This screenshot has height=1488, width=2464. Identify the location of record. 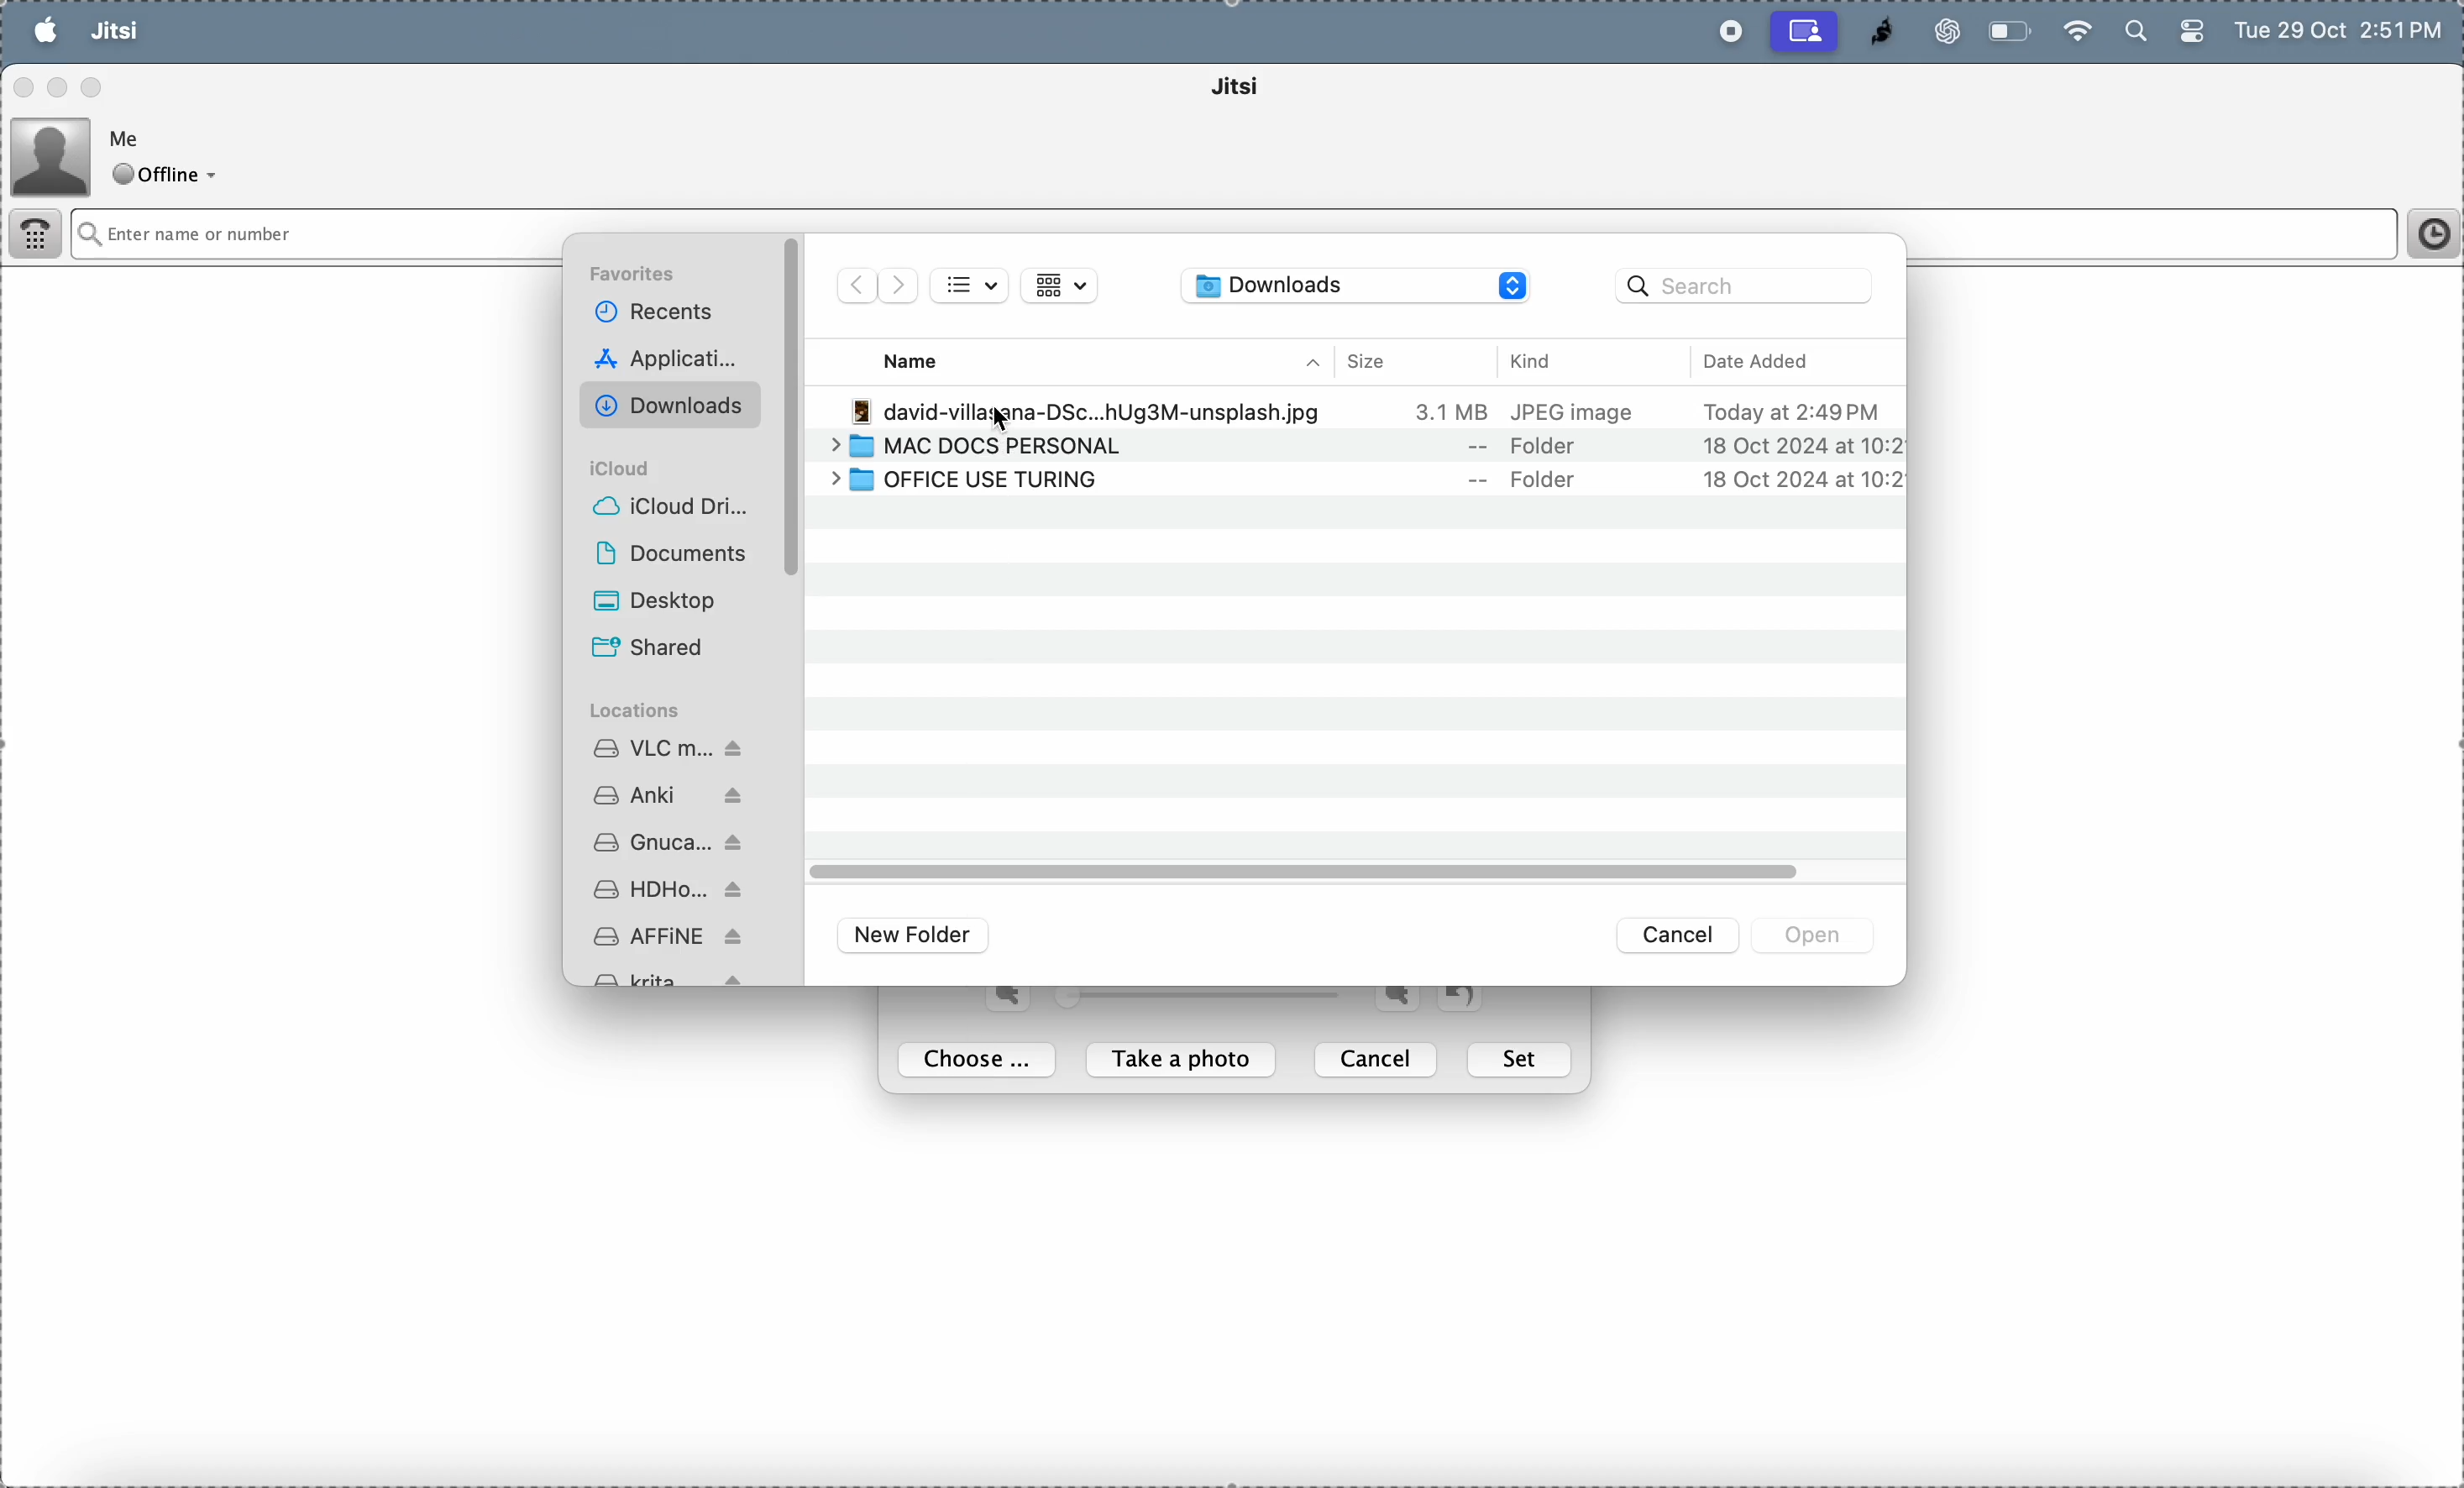
(1725, 32).